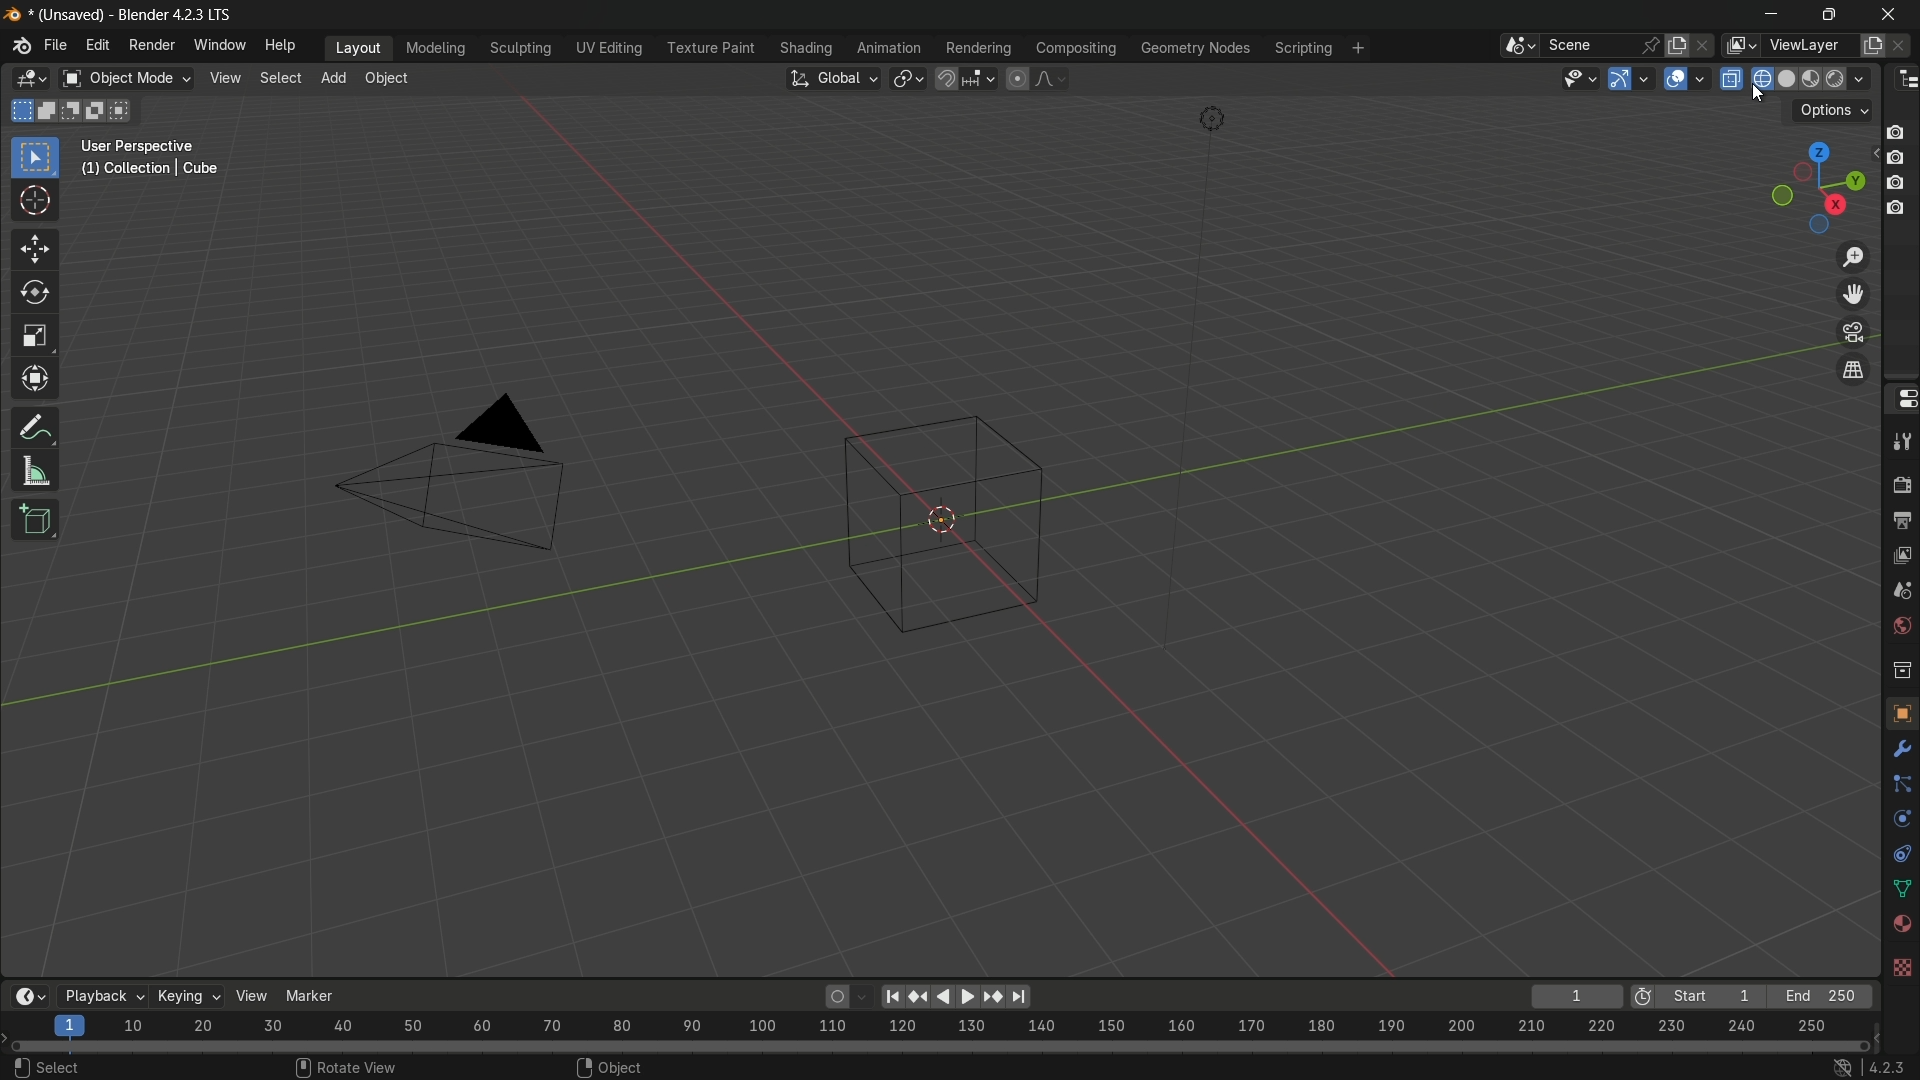 This screenshot has width=1920, height=1080. What do you see at coordinates (946, 524) in the screenshot?
I see `figure` at bounding box center [946, 524].